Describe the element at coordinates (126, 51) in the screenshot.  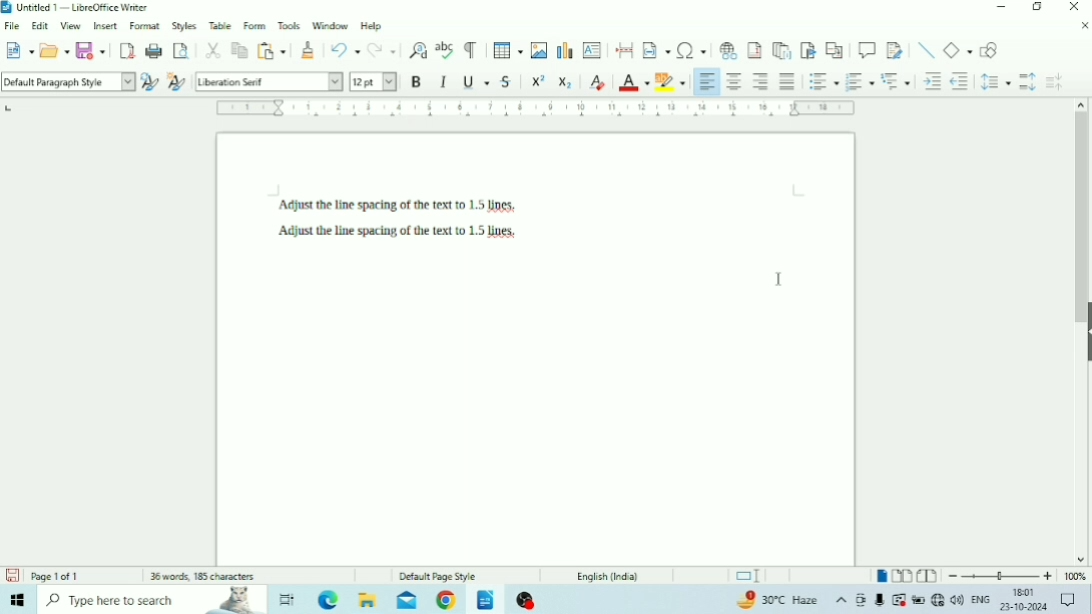
I see `Export as PDF` at that location.